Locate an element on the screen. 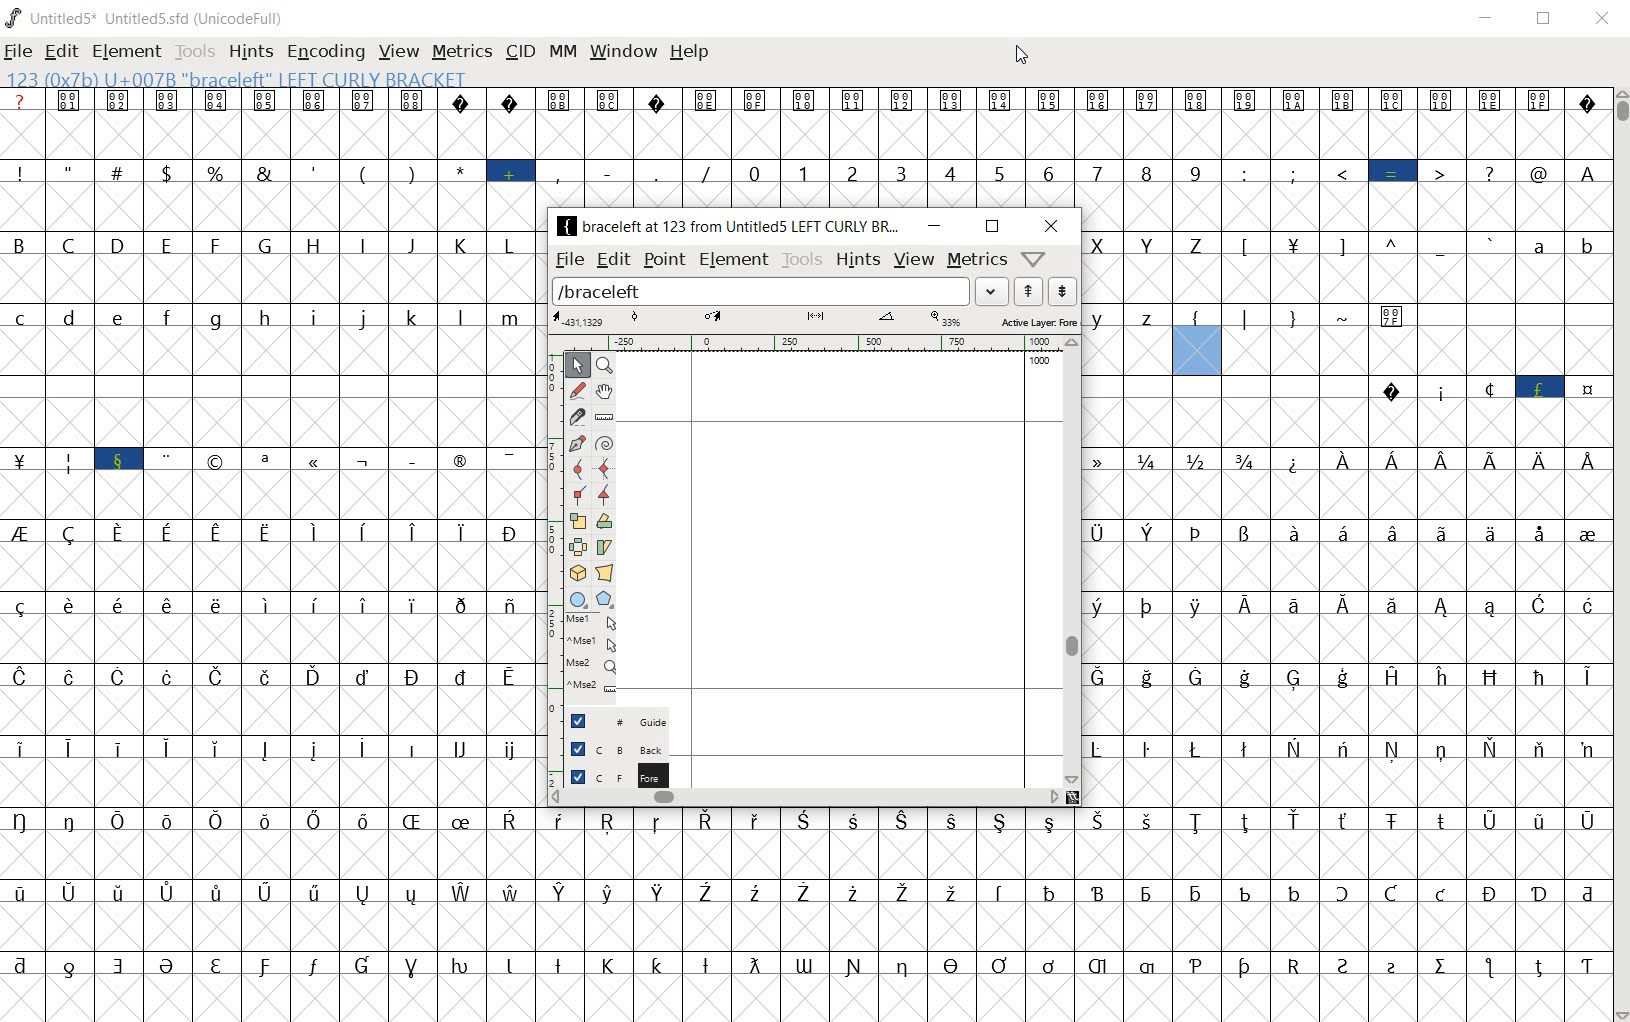 The width and height of the screenshot is (1630, 1022). mm is located at coordinates (562, 53).